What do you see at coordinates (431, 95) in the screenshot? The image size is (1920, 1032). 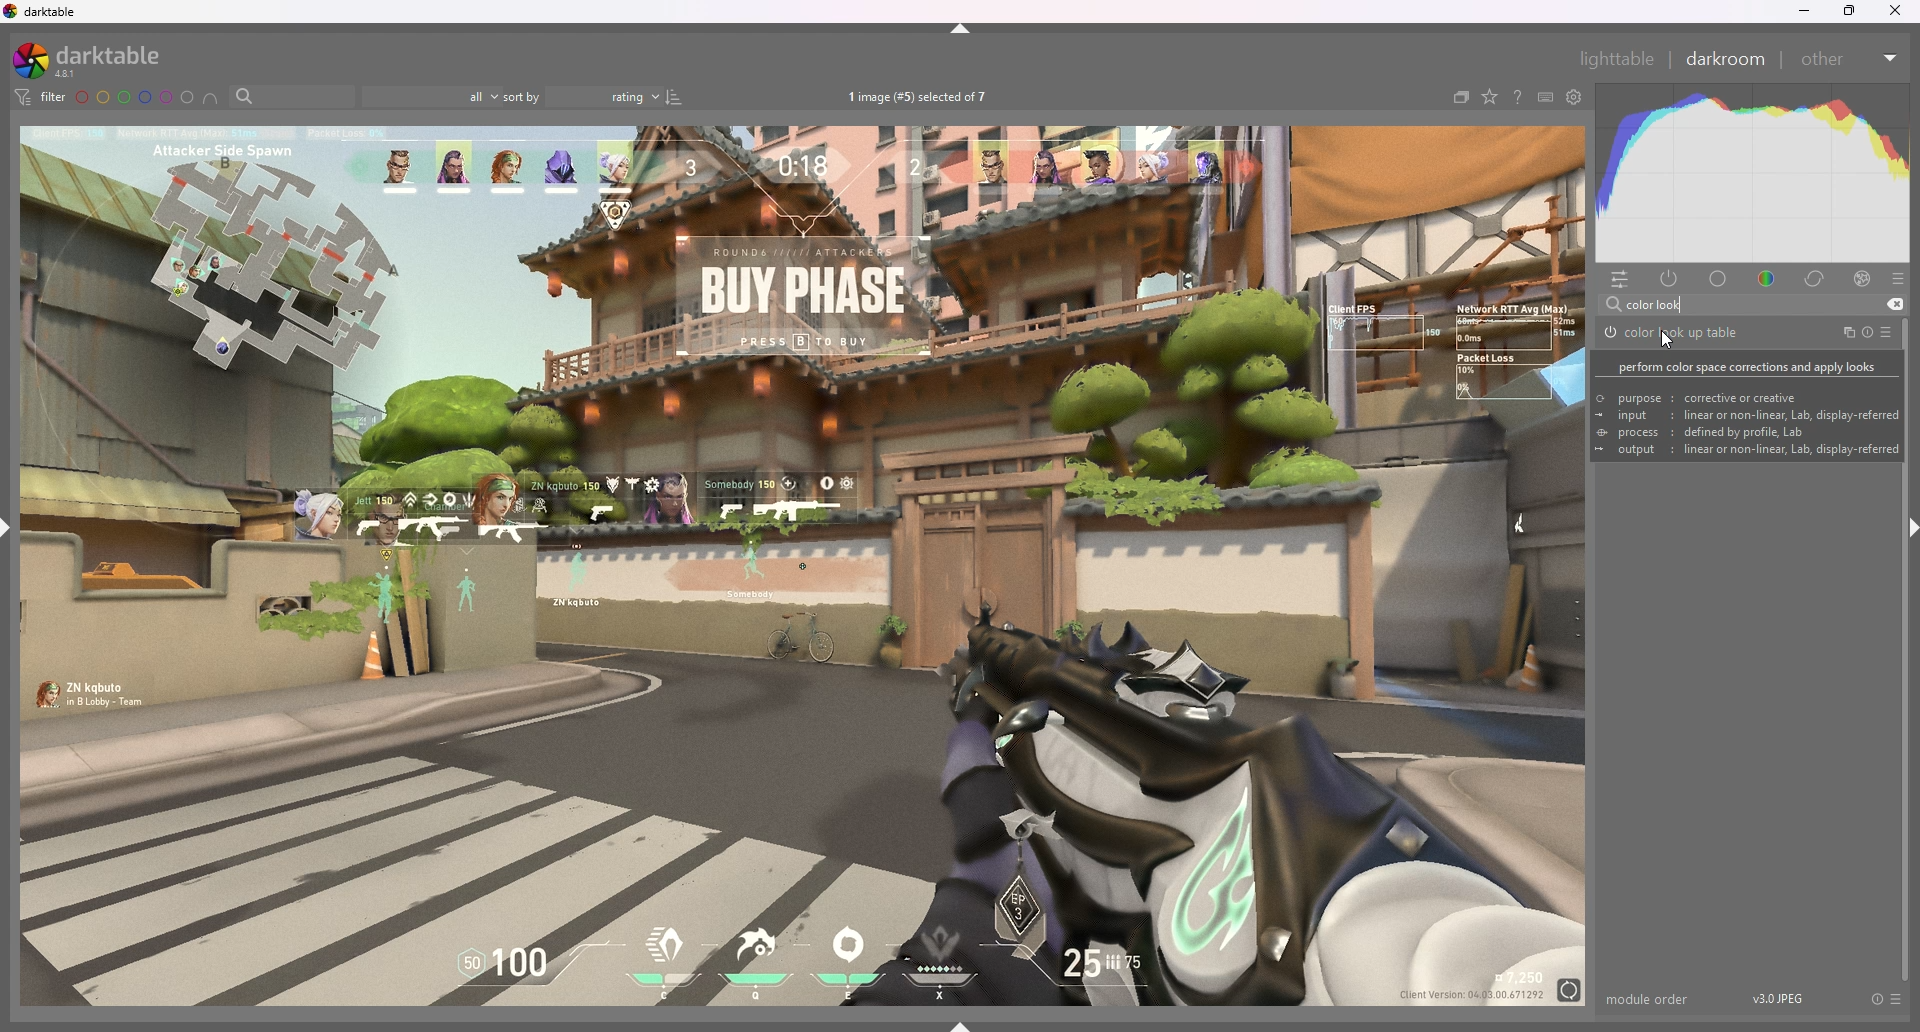 I see `filter by images rating` at bounding box center [431, 95].